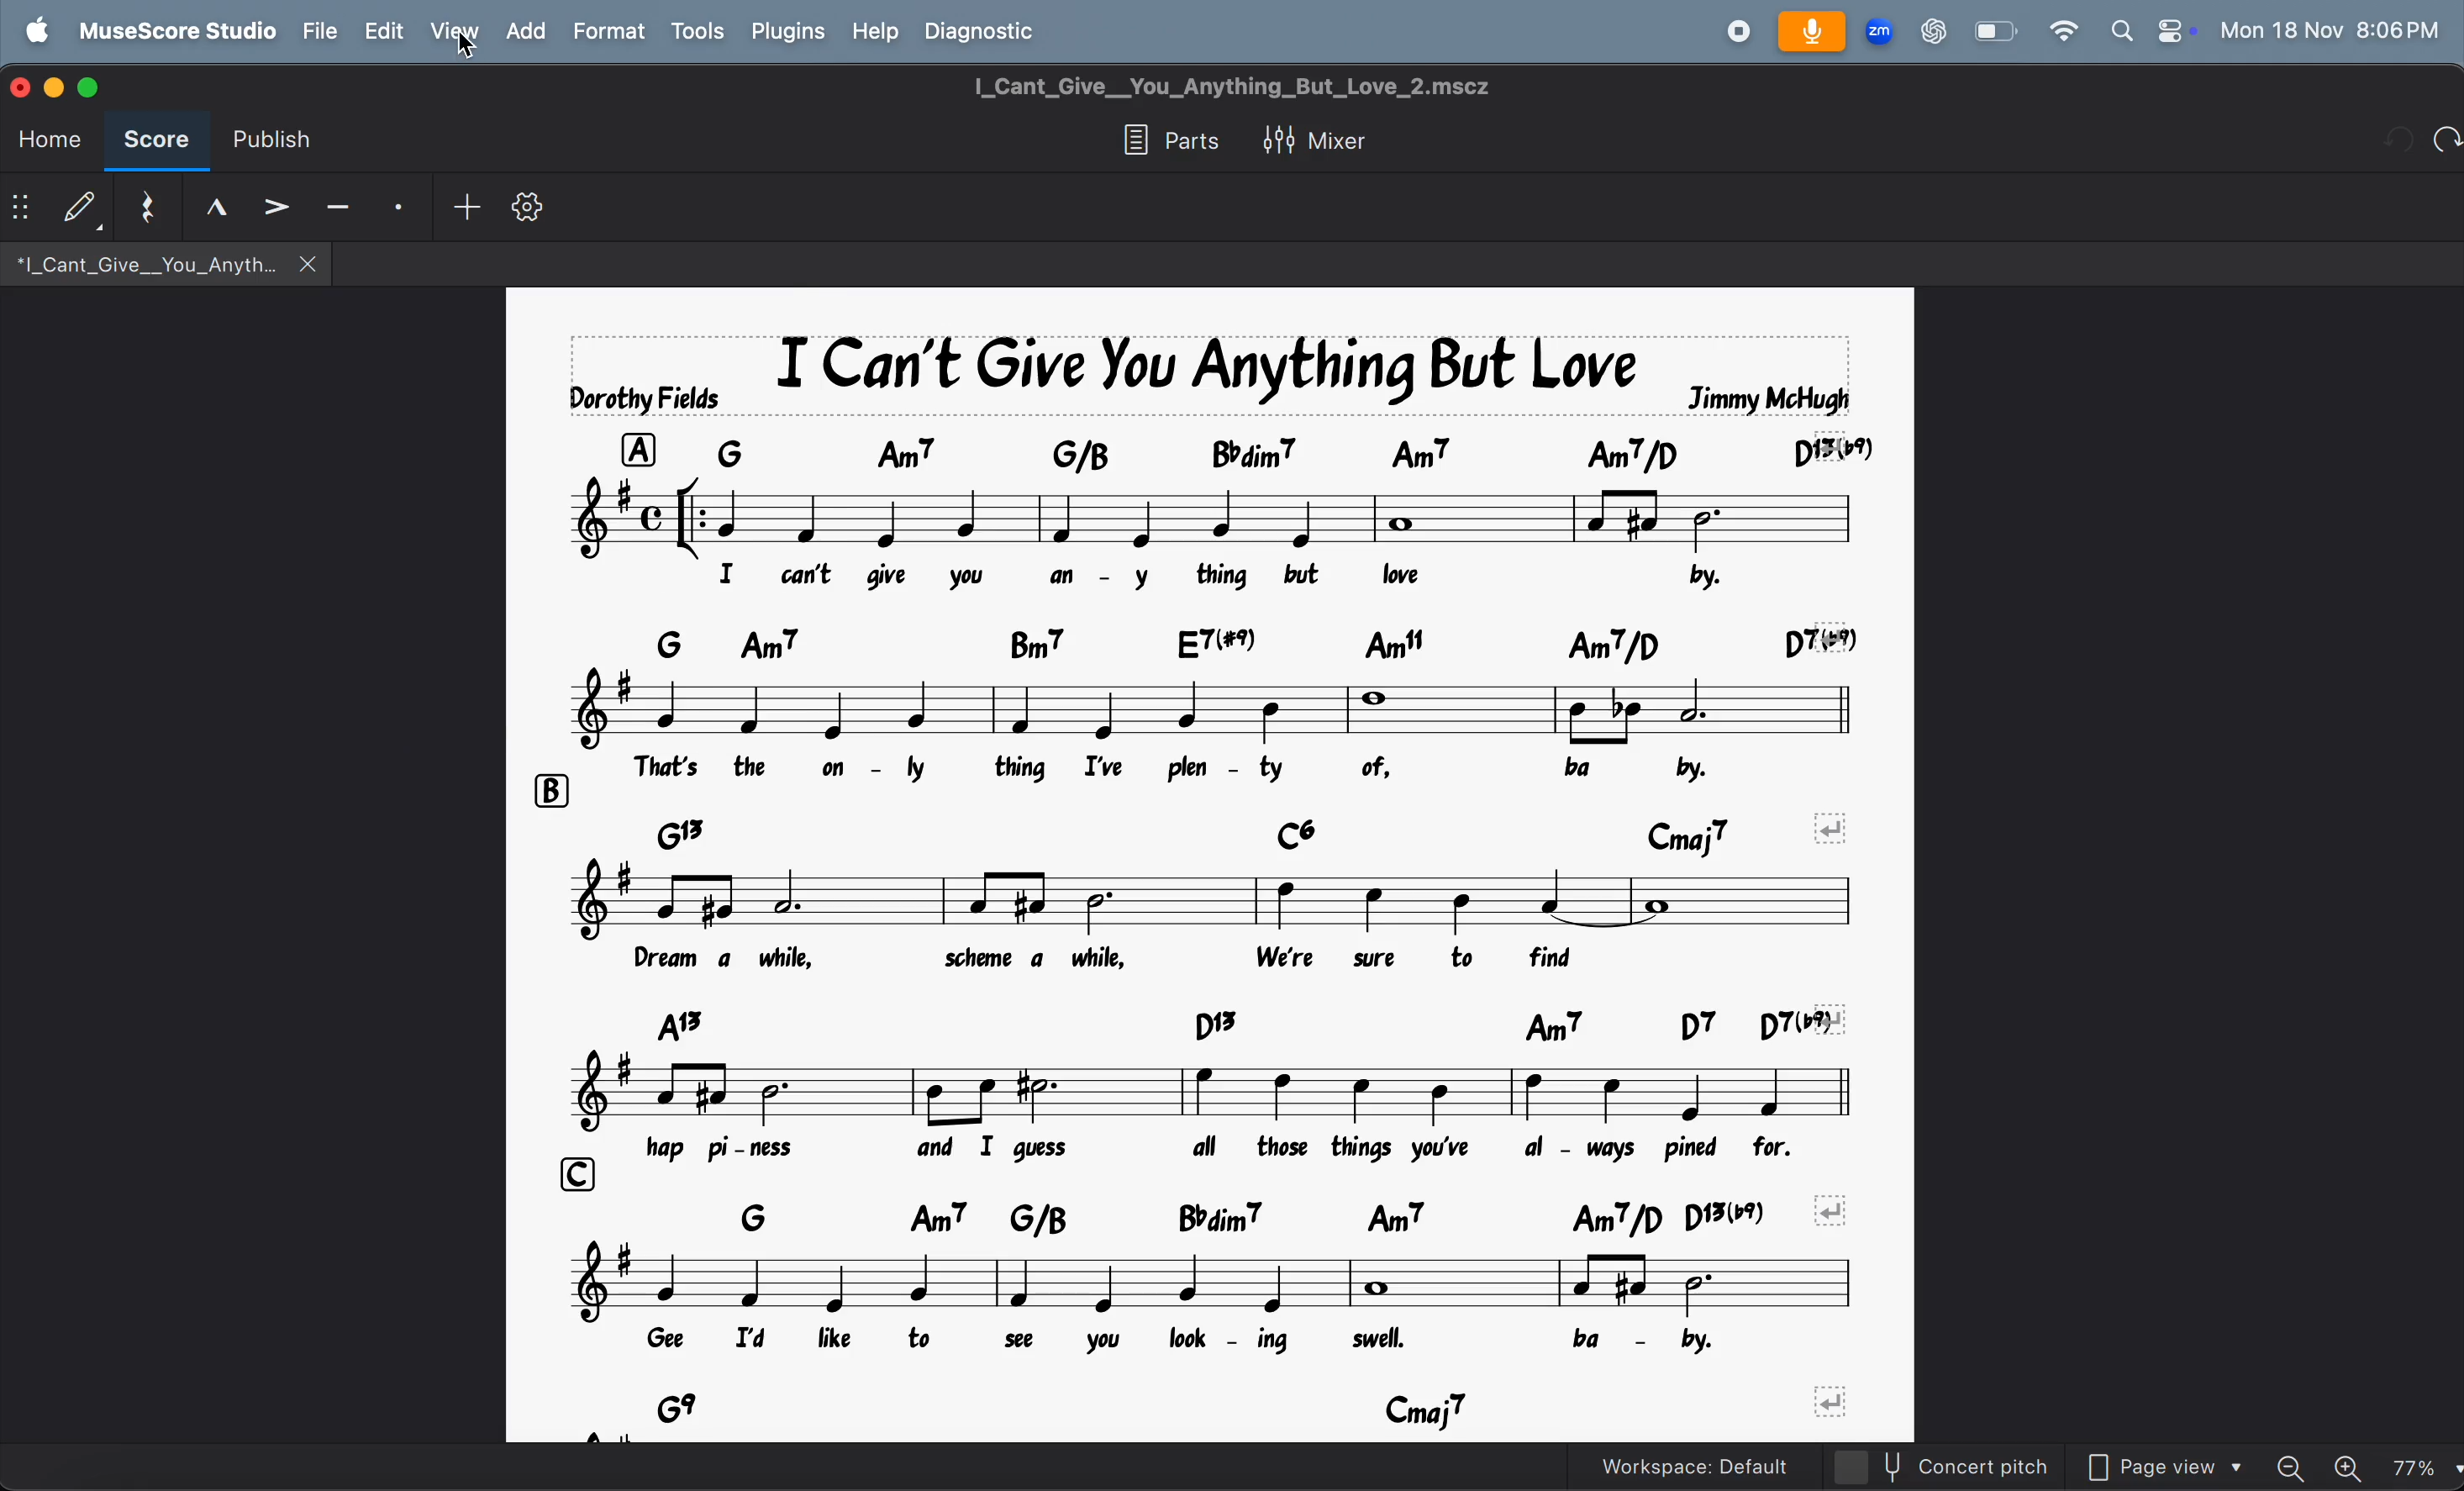 The image size is (2464, 1491). I want to click on notes, so click(1211, 1282).